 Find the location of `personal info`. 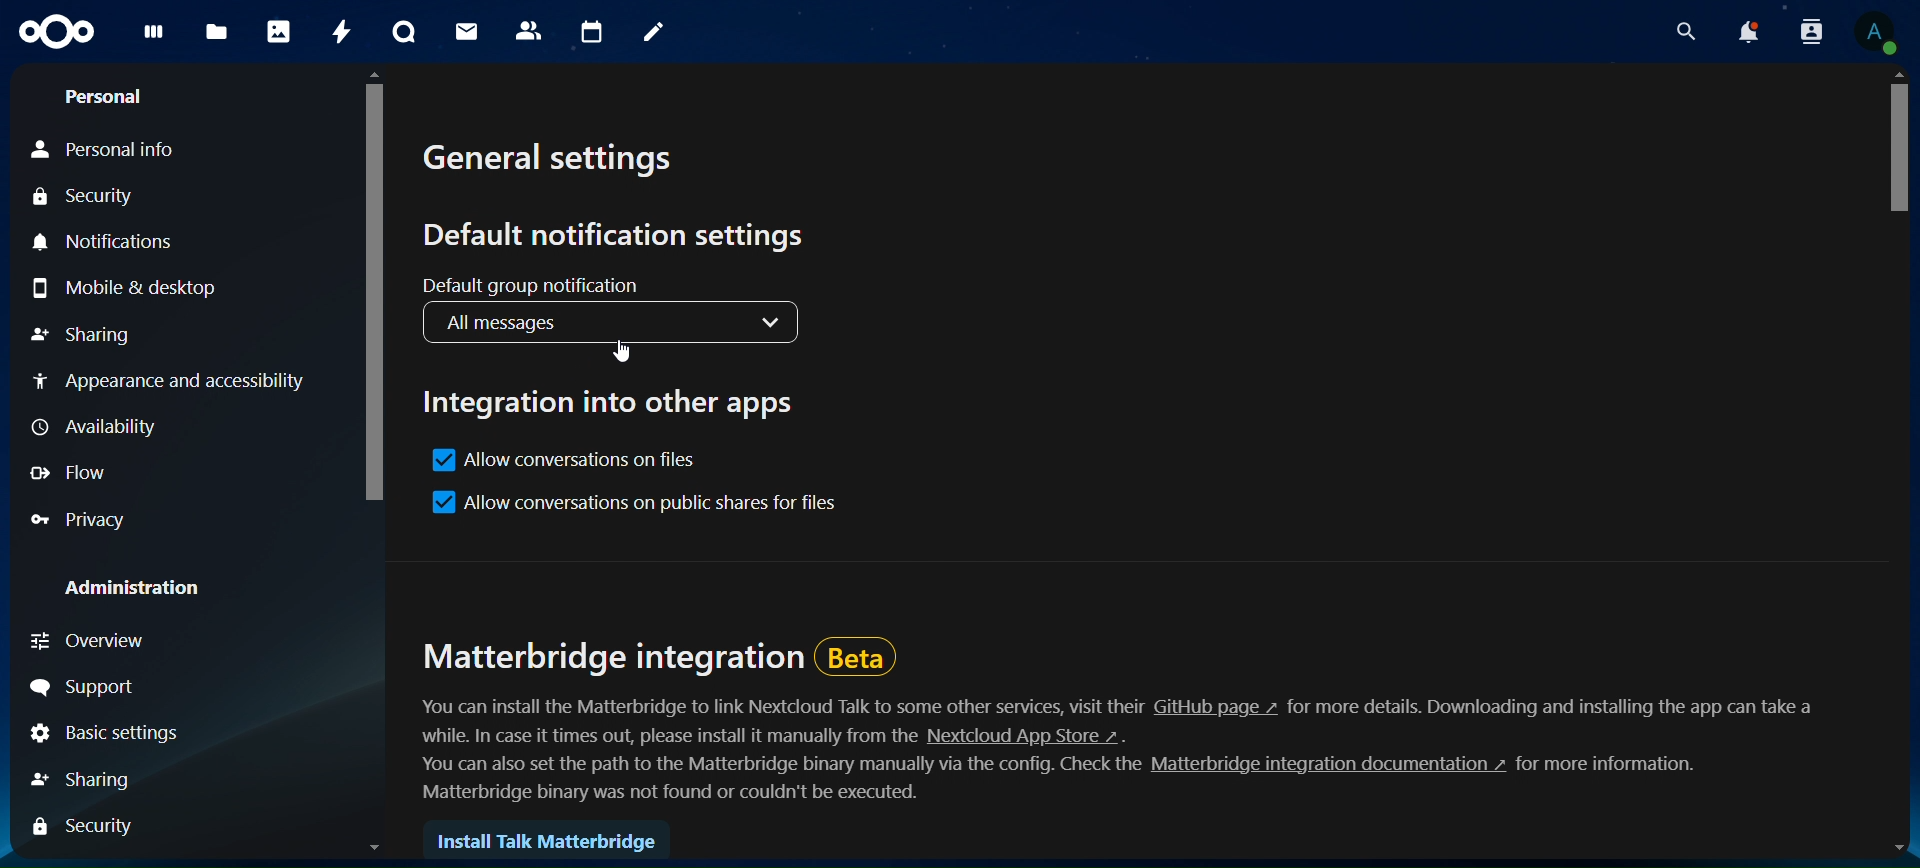

personal info is located at coordinates (109, 148).